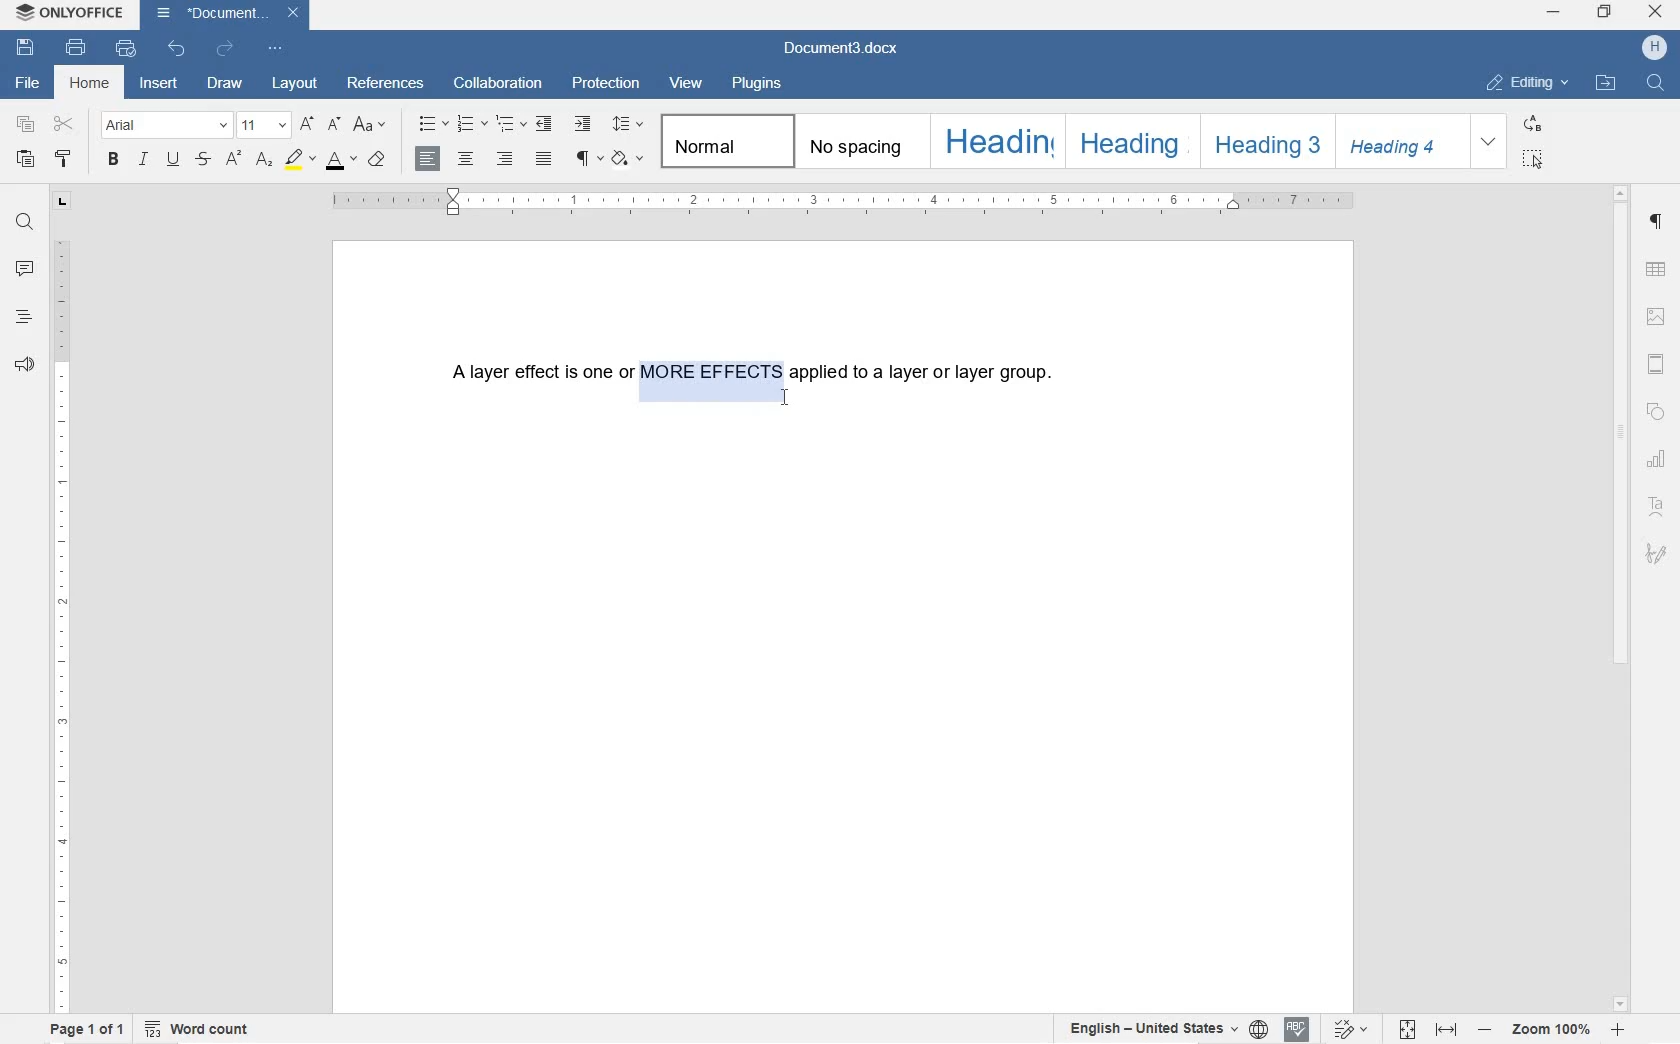 Image resolution: width=1680 pixels, height=1044 pixels. I want to click on FIT TO PAGE/WIDTH, so click(1432, 1031).